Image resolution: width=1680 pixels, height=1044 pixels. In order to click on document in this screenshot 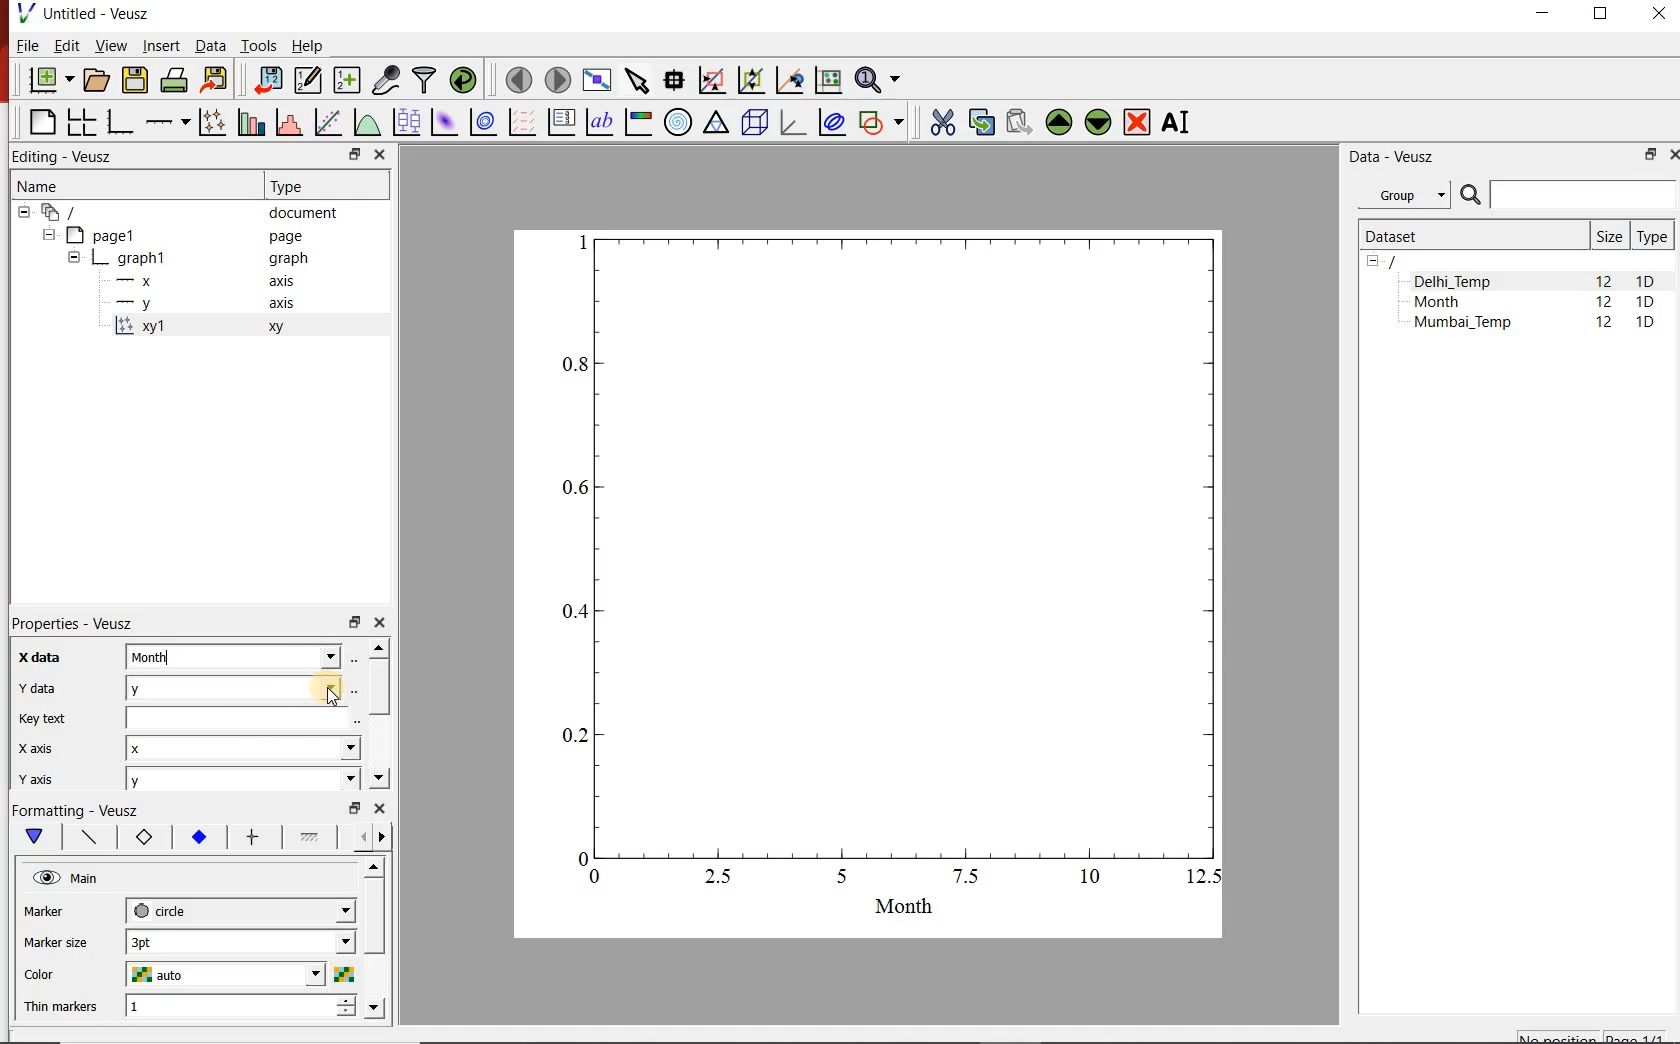, I will do `click(182, 211)`.